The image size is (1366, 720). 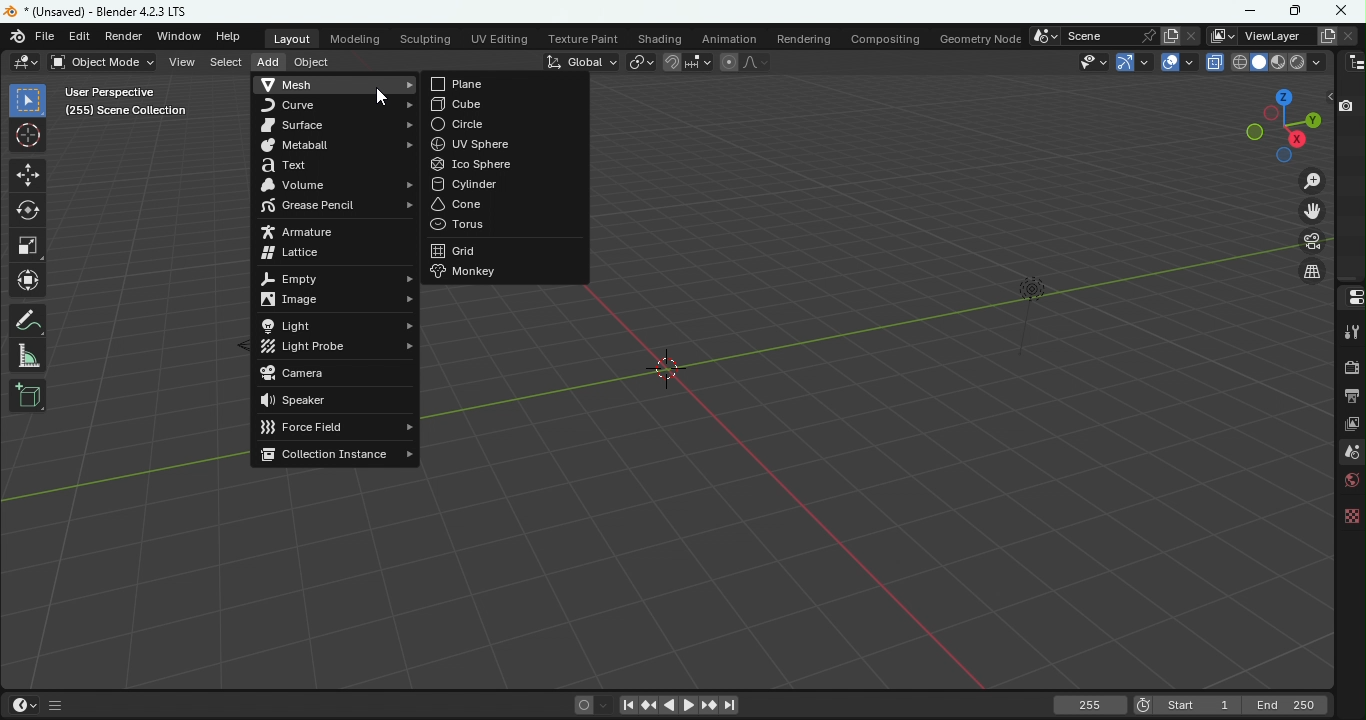 I want to click on Text, so click(x=335, y=164).